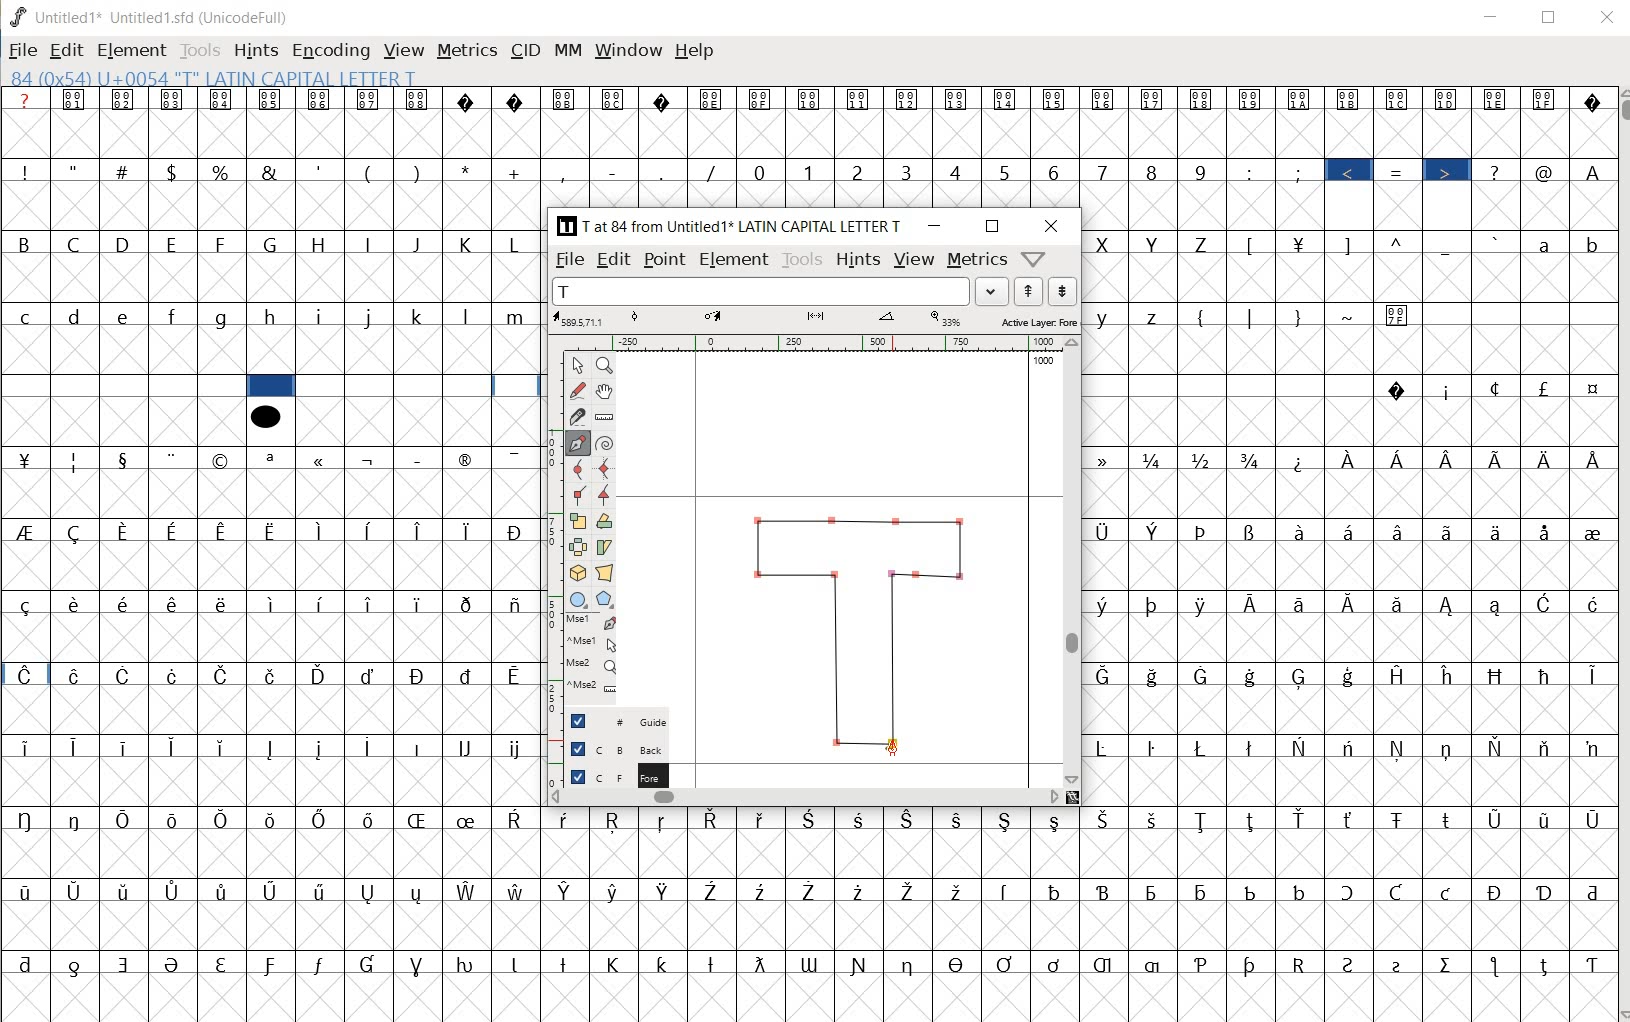 Image resolution: width=1630 pixels, height=1022 pixels. What do you see at coordinates (957, 889) in the screenshot?
I see `Symbol` at bounding box center [957, 889].